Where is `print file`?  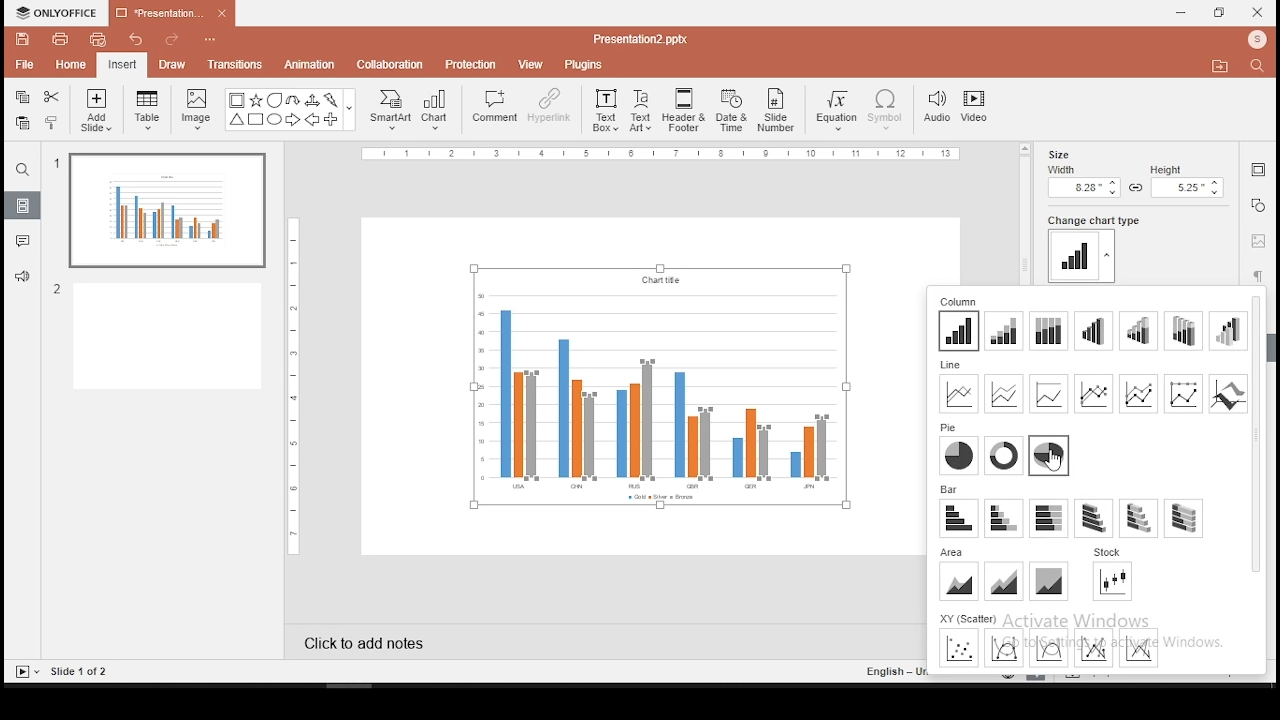
print file is located at coordinates (60, 40).